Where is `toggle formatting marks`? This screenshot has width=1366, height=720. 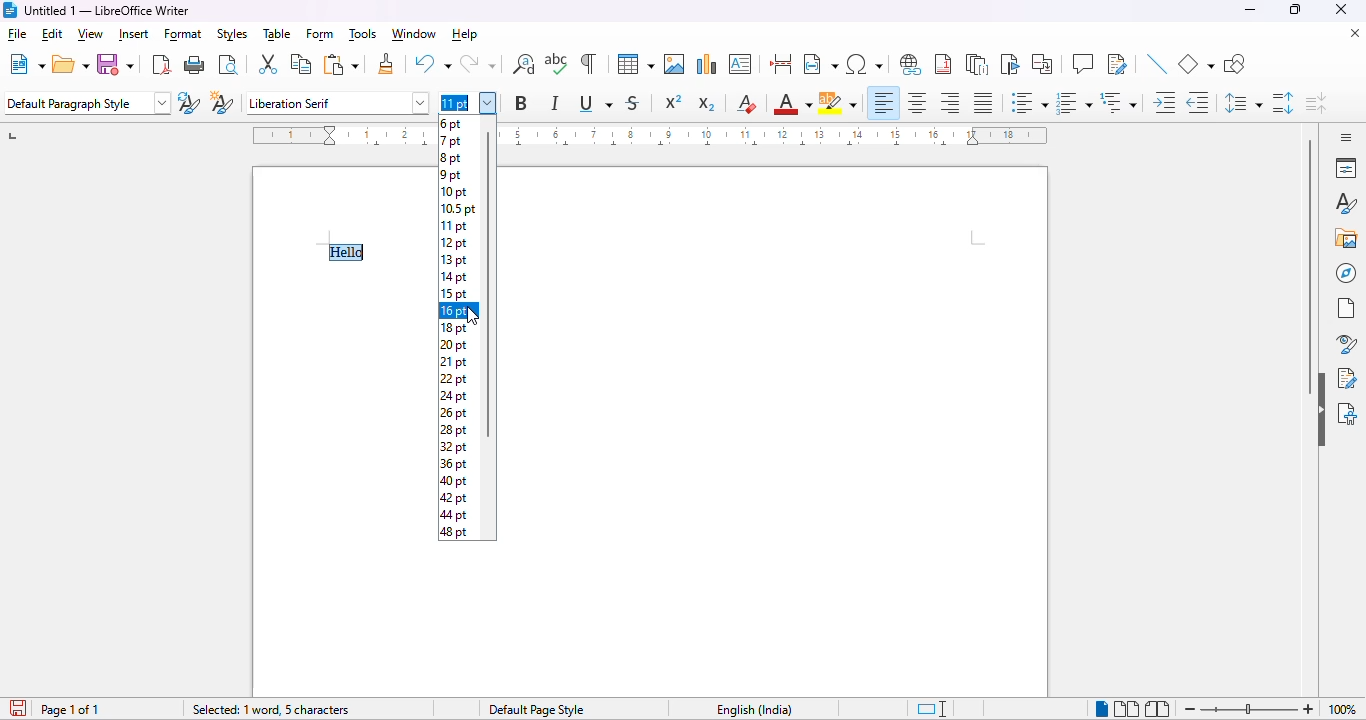
toggle formatting marks is located at coordinates (589, 63).